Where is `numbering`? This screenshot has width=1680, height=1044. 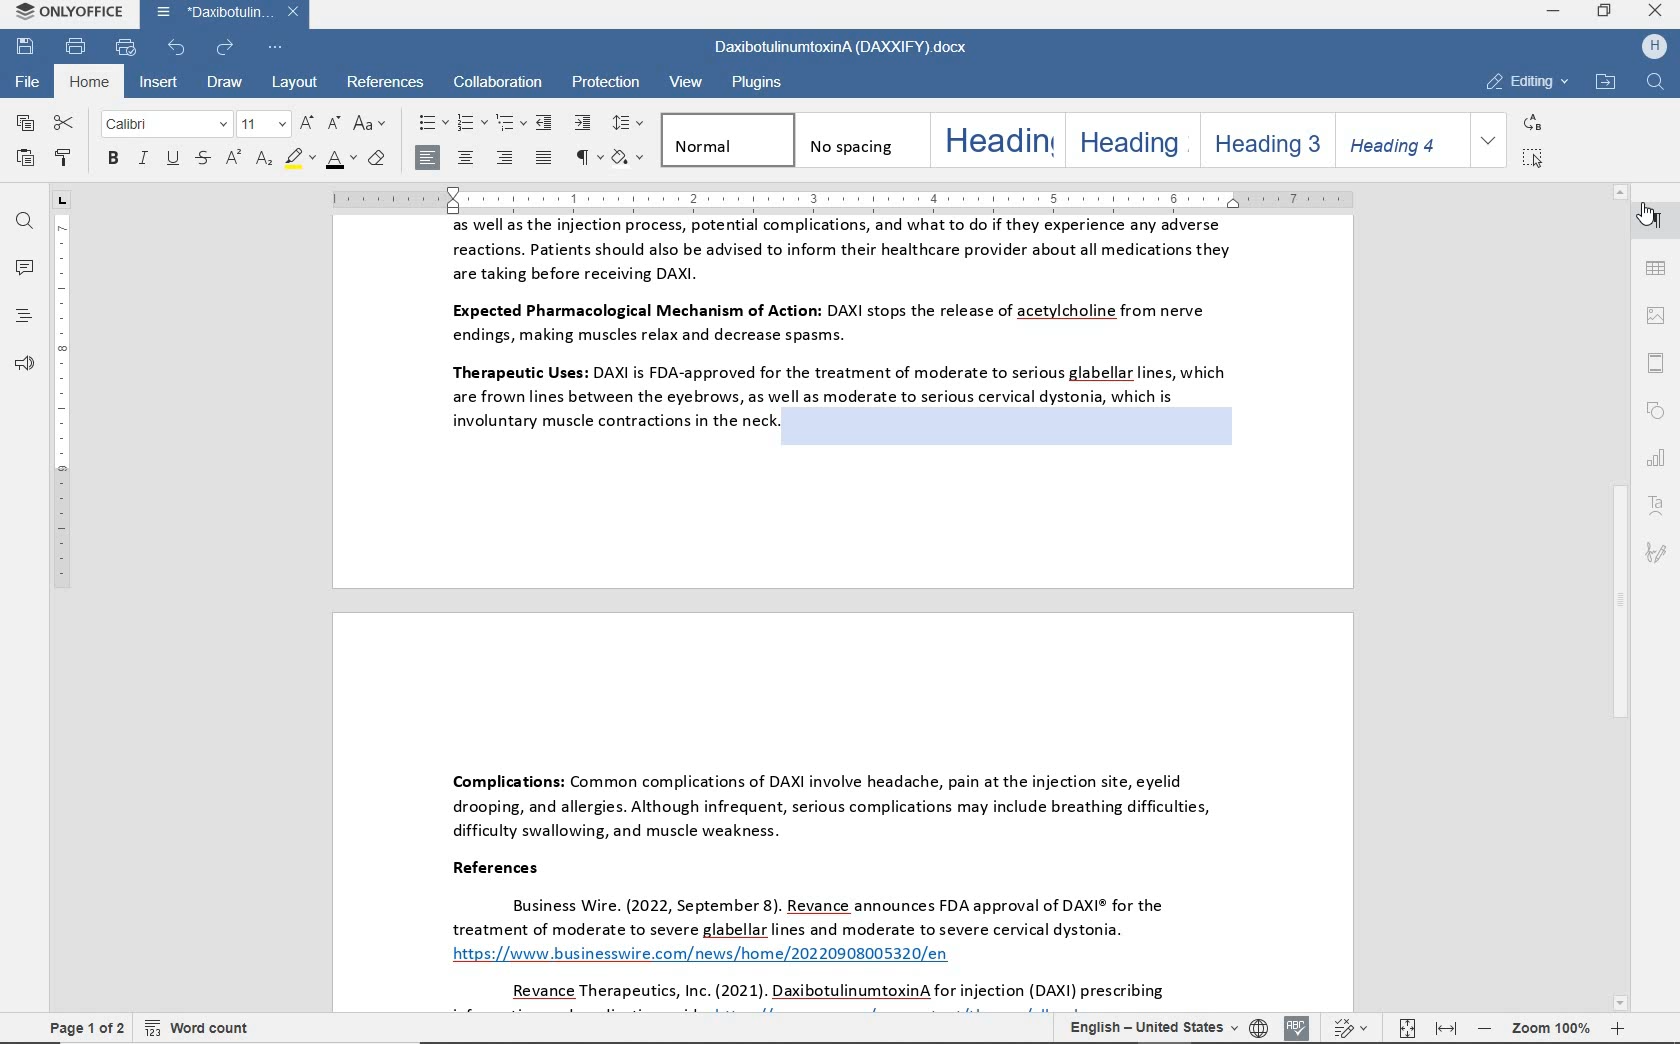
numbering is located at coordinates (469, 124).